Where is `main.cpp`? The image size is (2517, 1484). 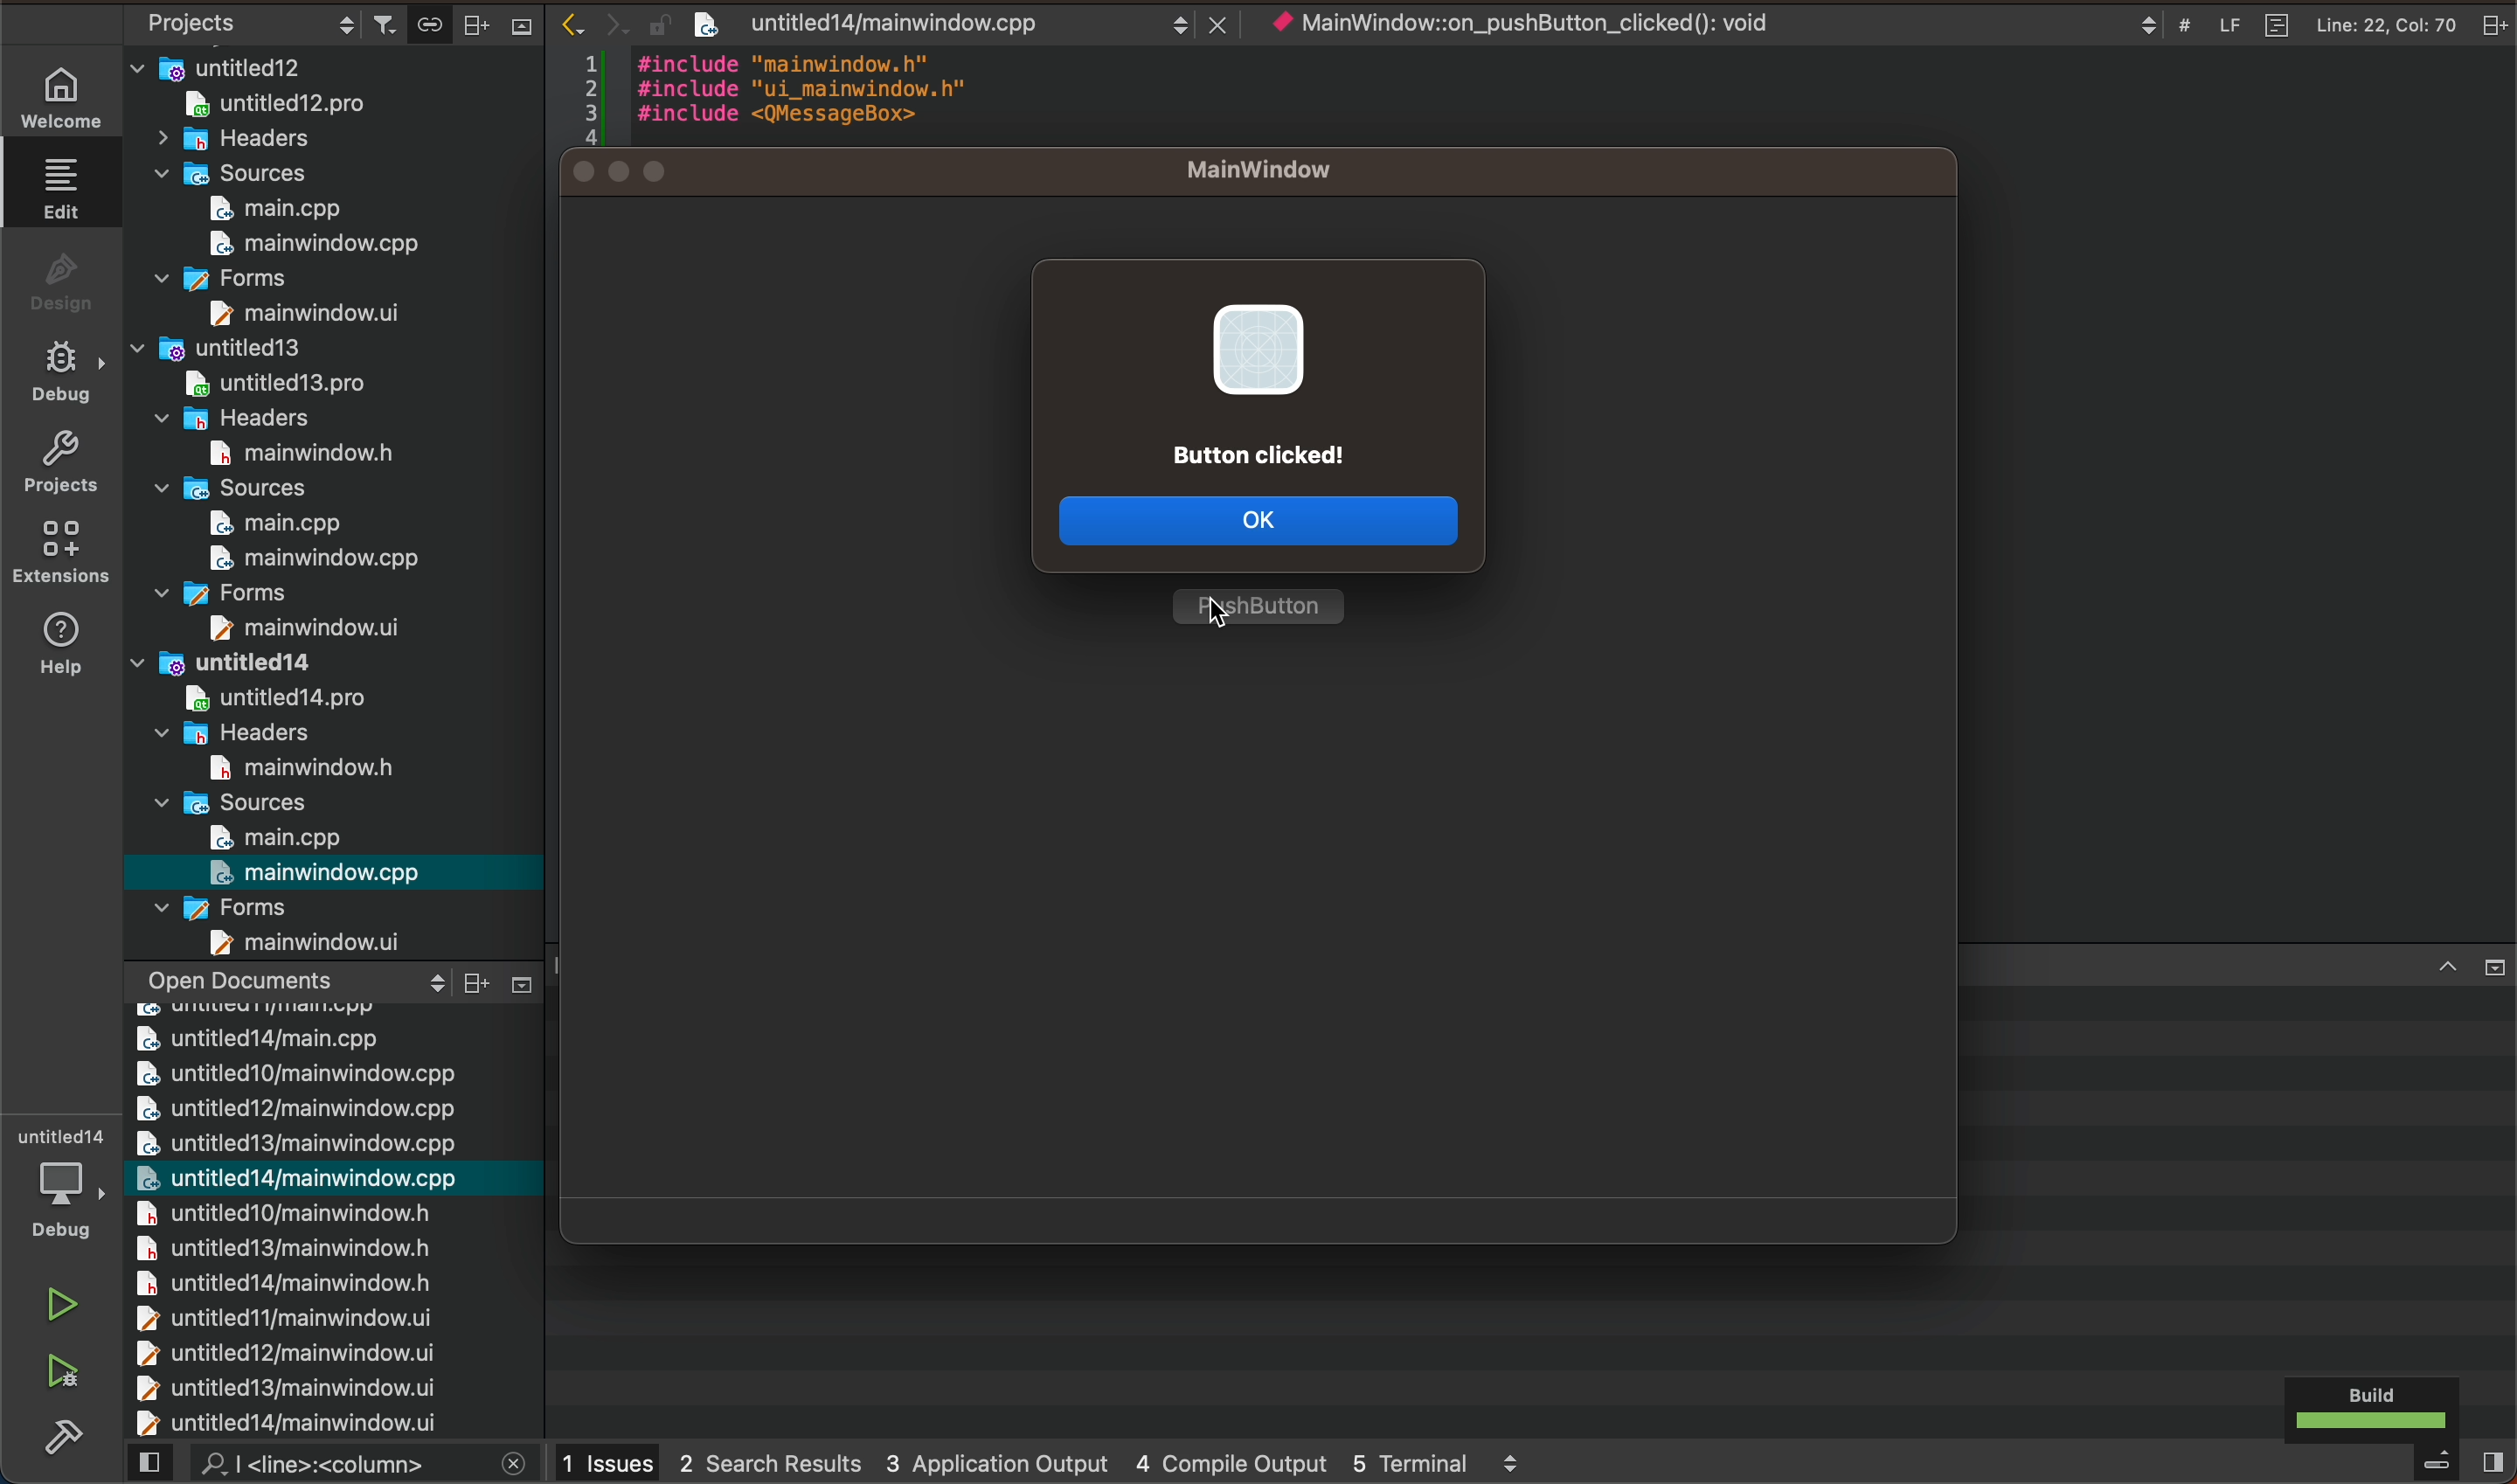 main.cpp is located at coordinates (271, 209).